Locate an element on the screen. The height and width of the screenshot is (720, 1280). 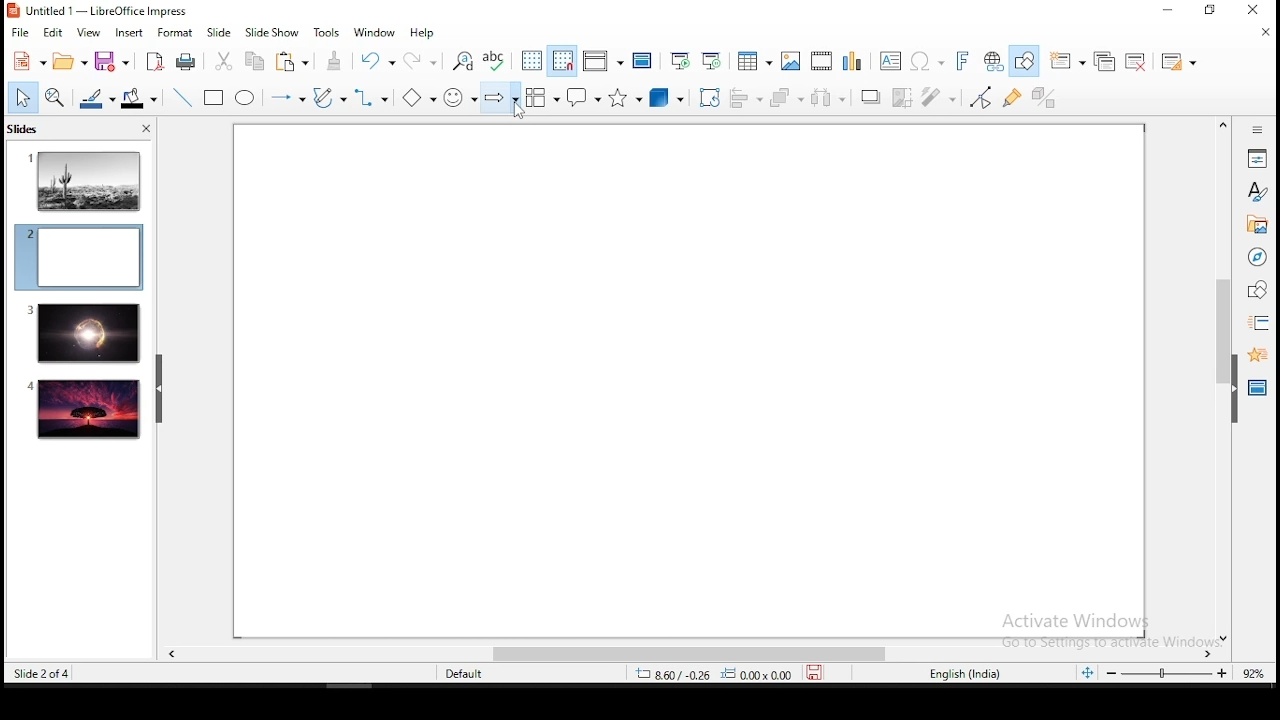
toggle extrusiuon is located at coordinates (1046, 97).